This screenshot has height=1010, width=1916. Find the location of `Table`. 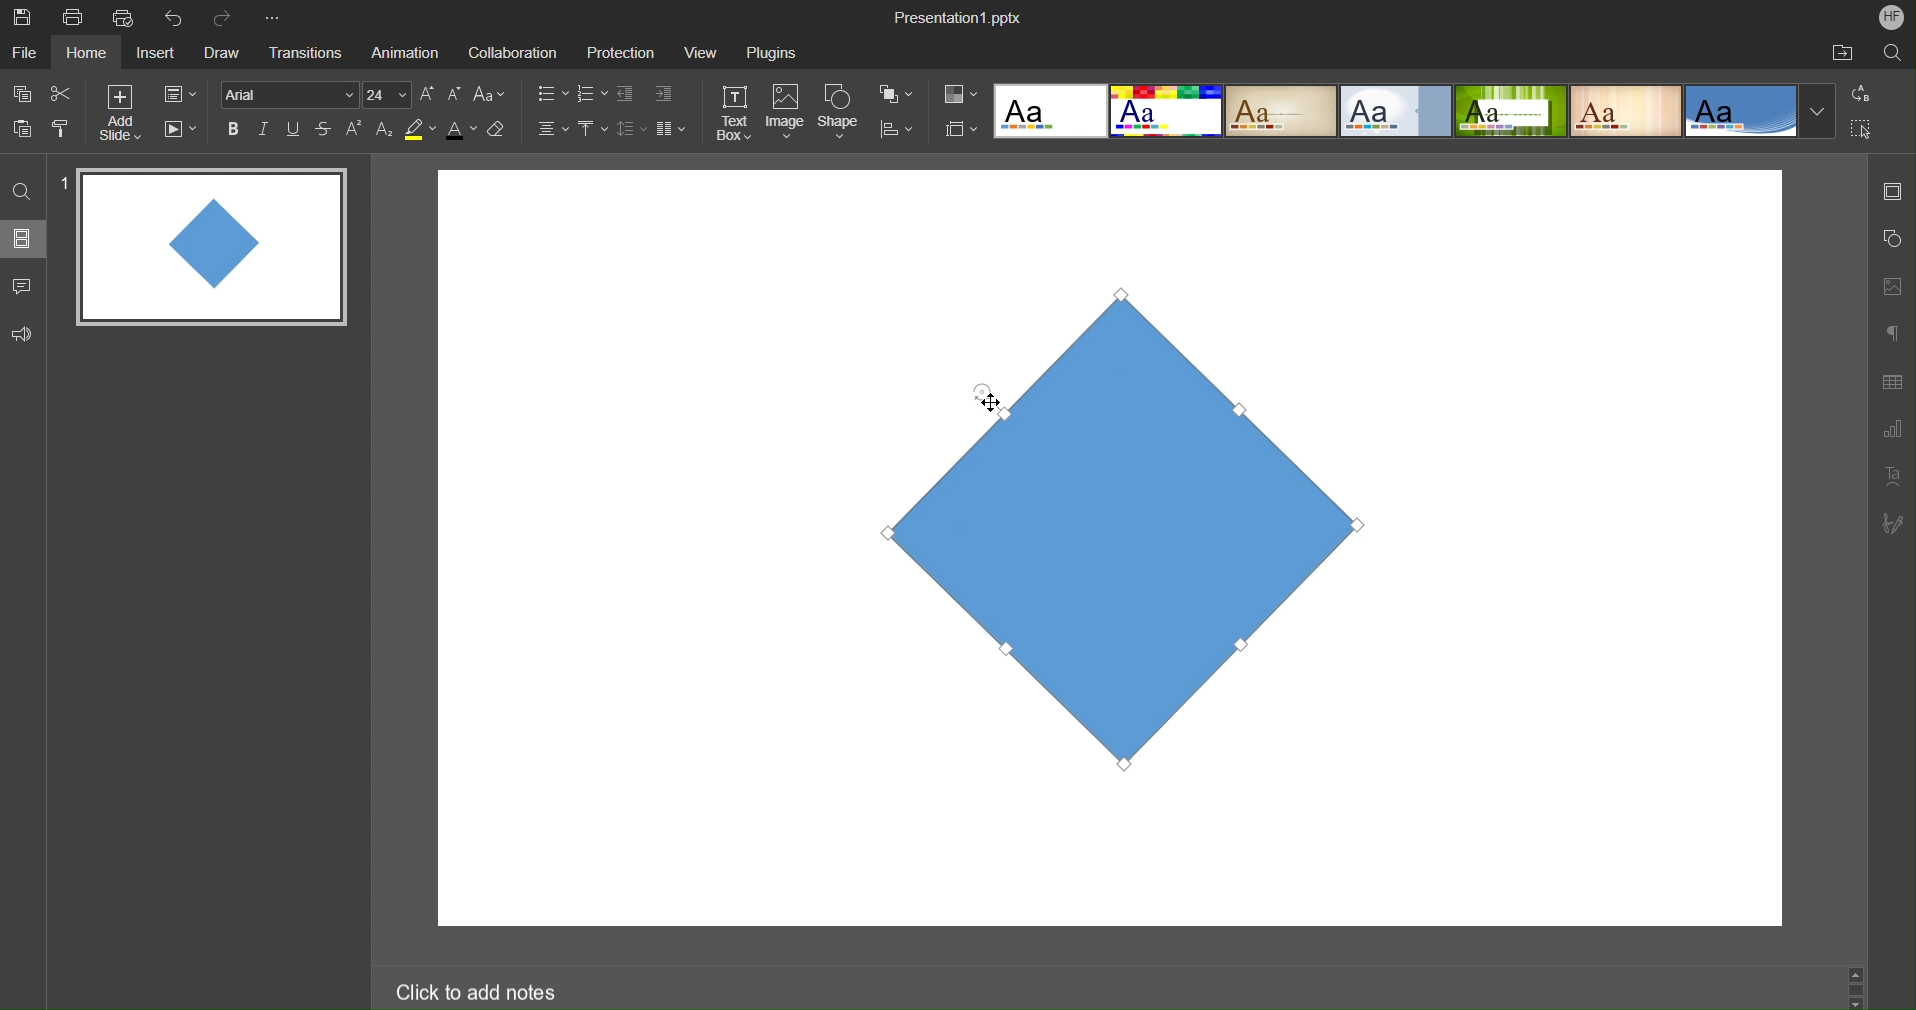

Table is located at coordinates (1893, 382).